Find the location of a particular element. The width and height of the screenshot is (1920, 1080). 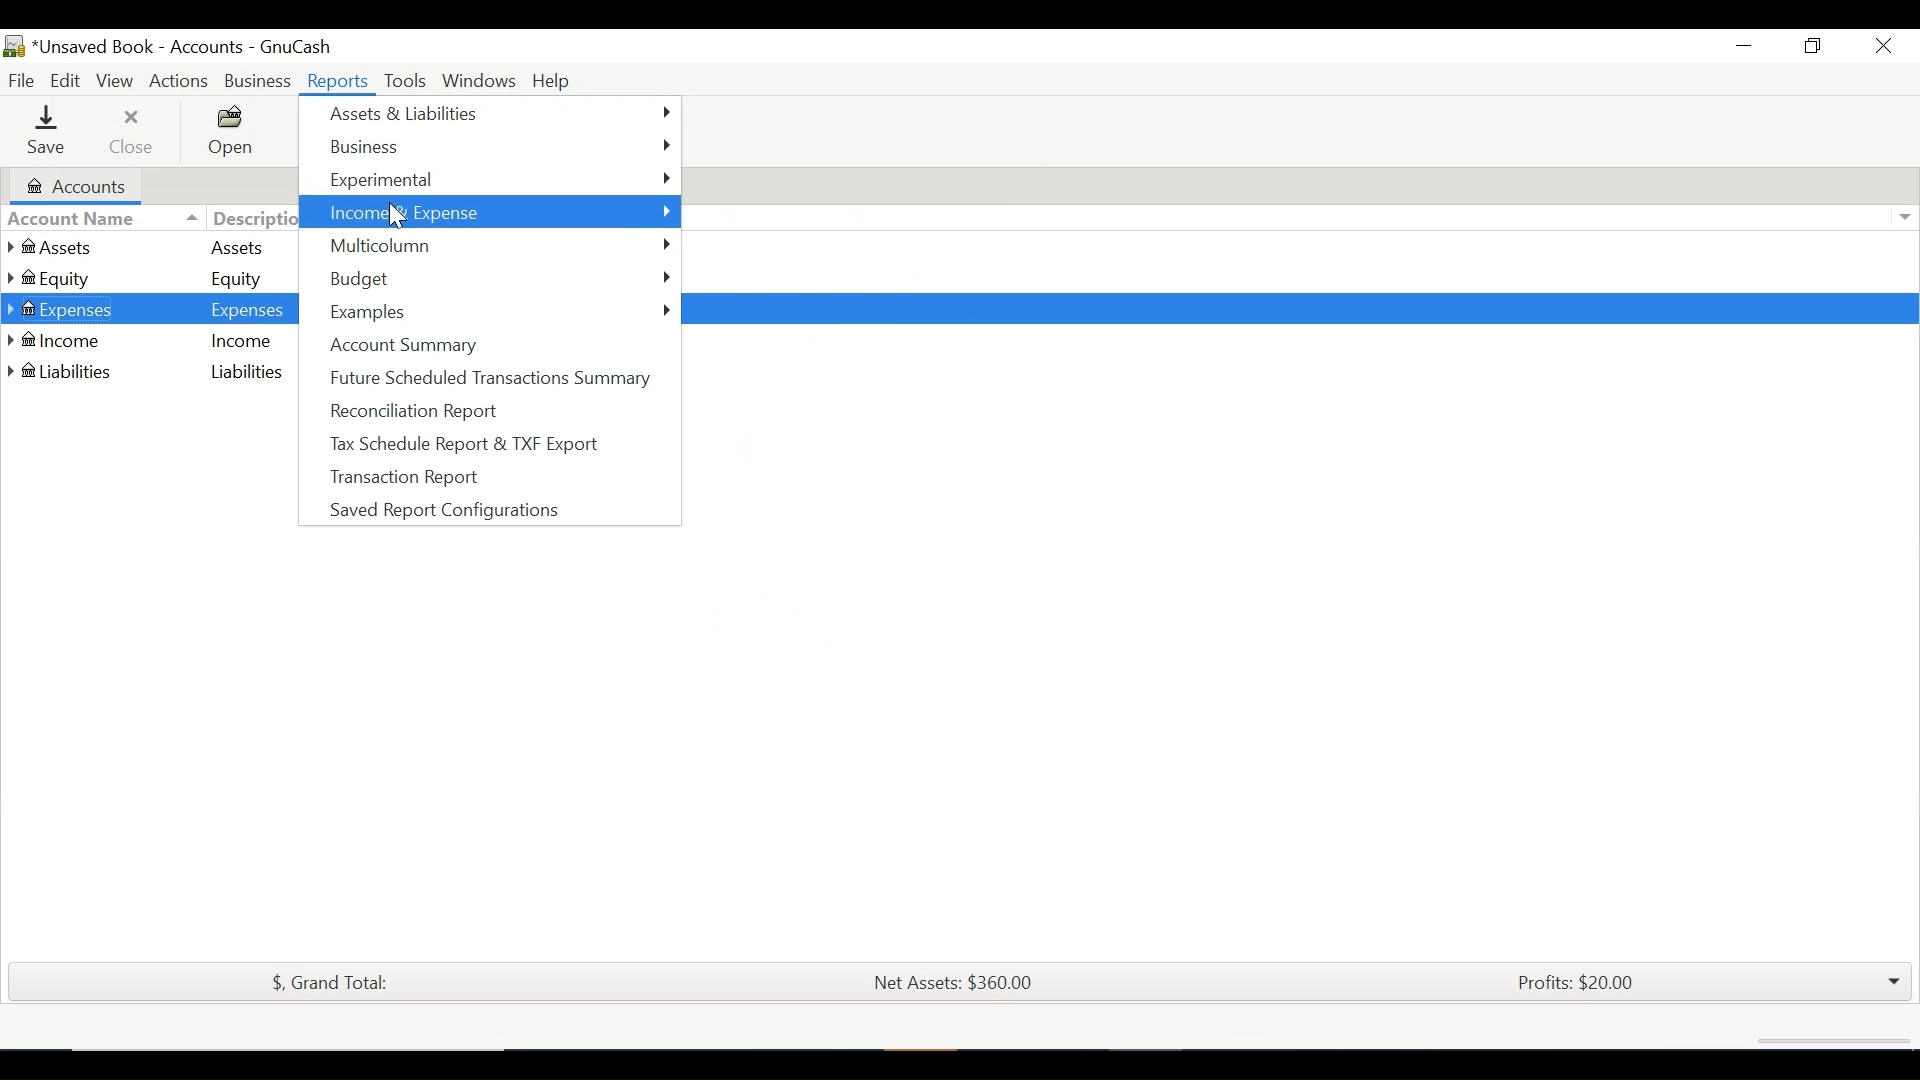

Business is located at coordinates (491, 147).